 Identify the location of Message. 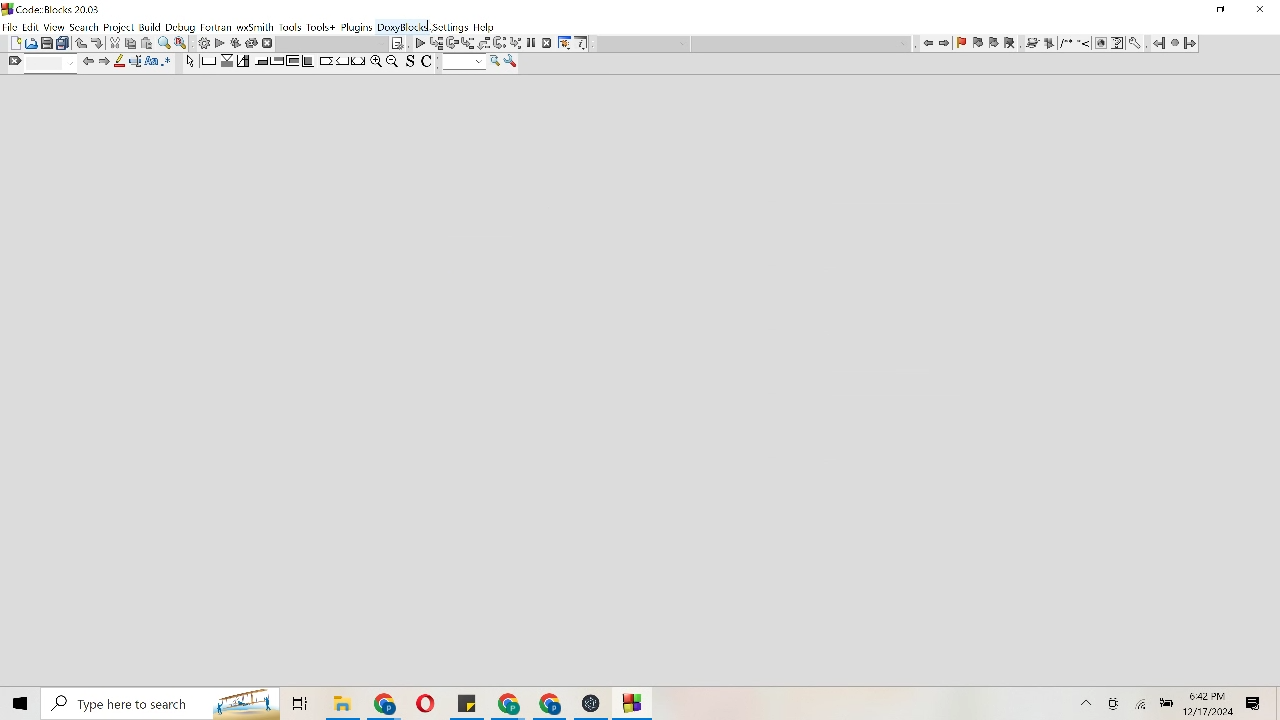
(1254, 703).